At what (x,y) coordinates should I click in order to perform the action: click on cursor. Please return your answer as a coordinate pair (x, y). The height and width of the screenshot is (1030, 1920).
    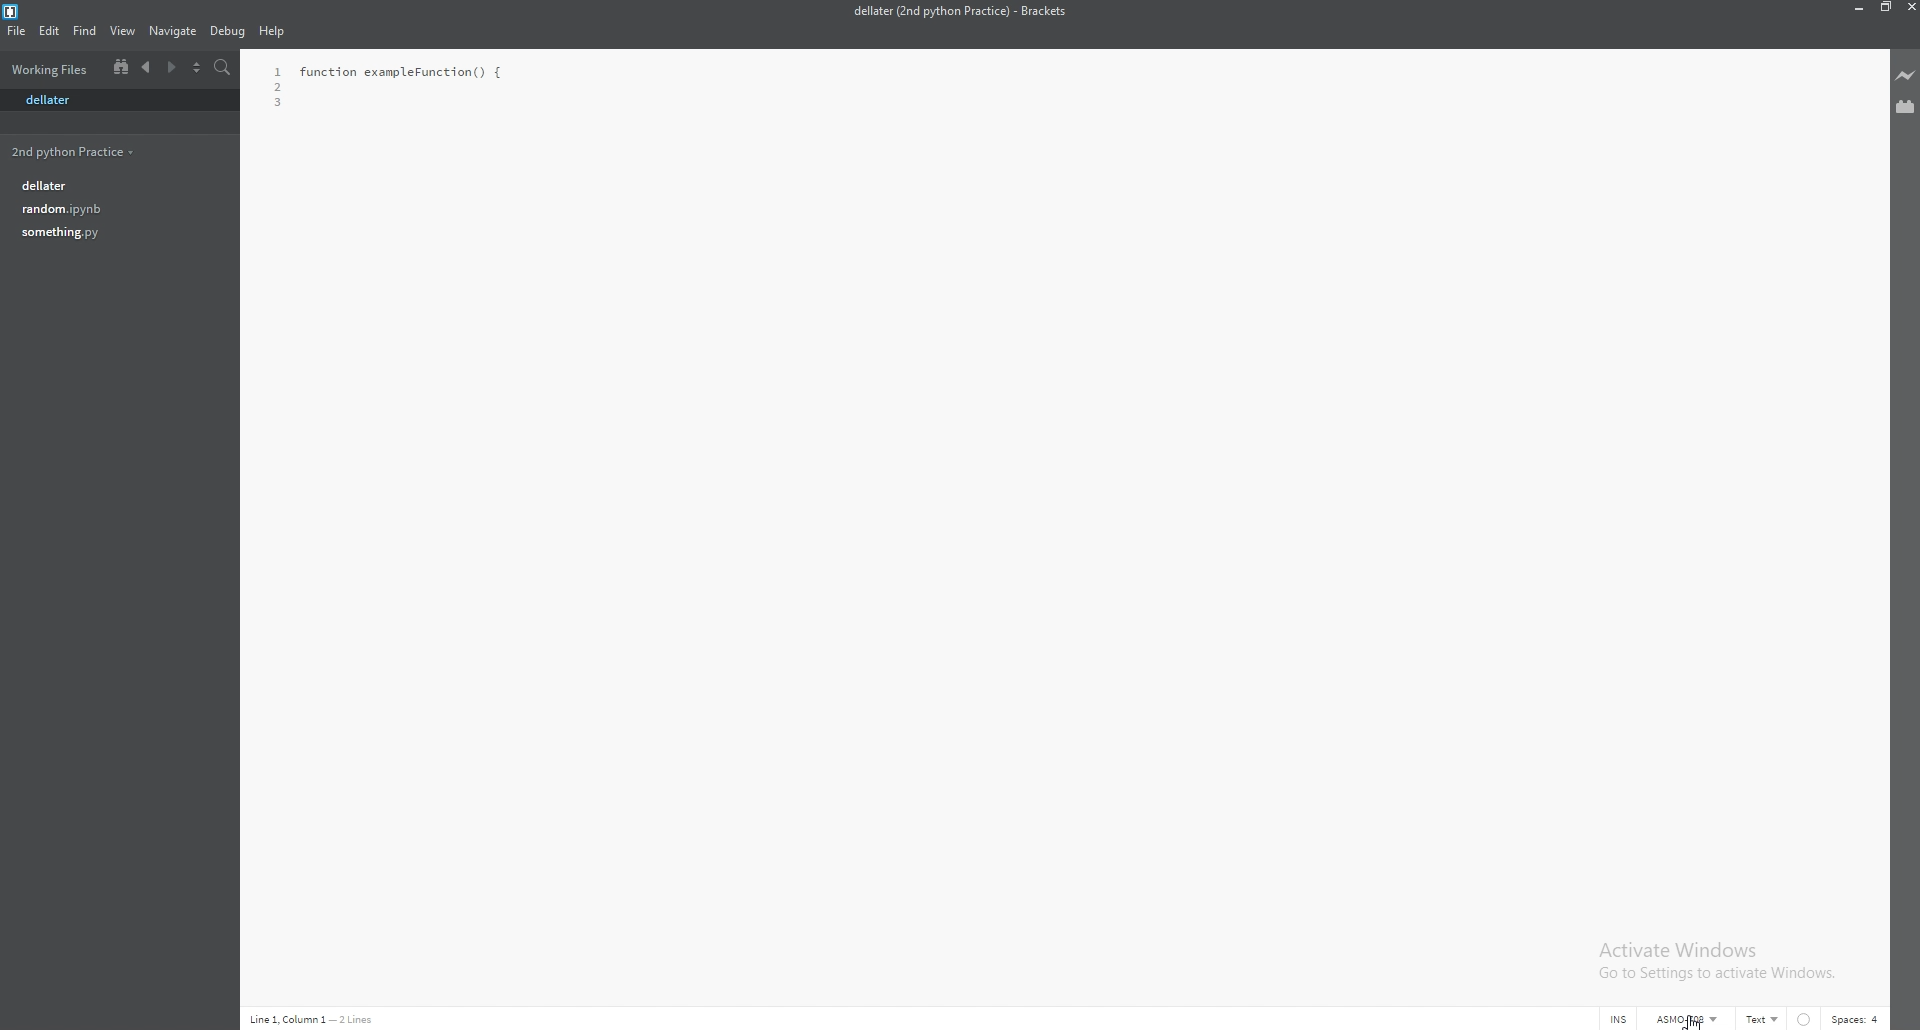
    Looking at the image, I should click on (1692, 1022).